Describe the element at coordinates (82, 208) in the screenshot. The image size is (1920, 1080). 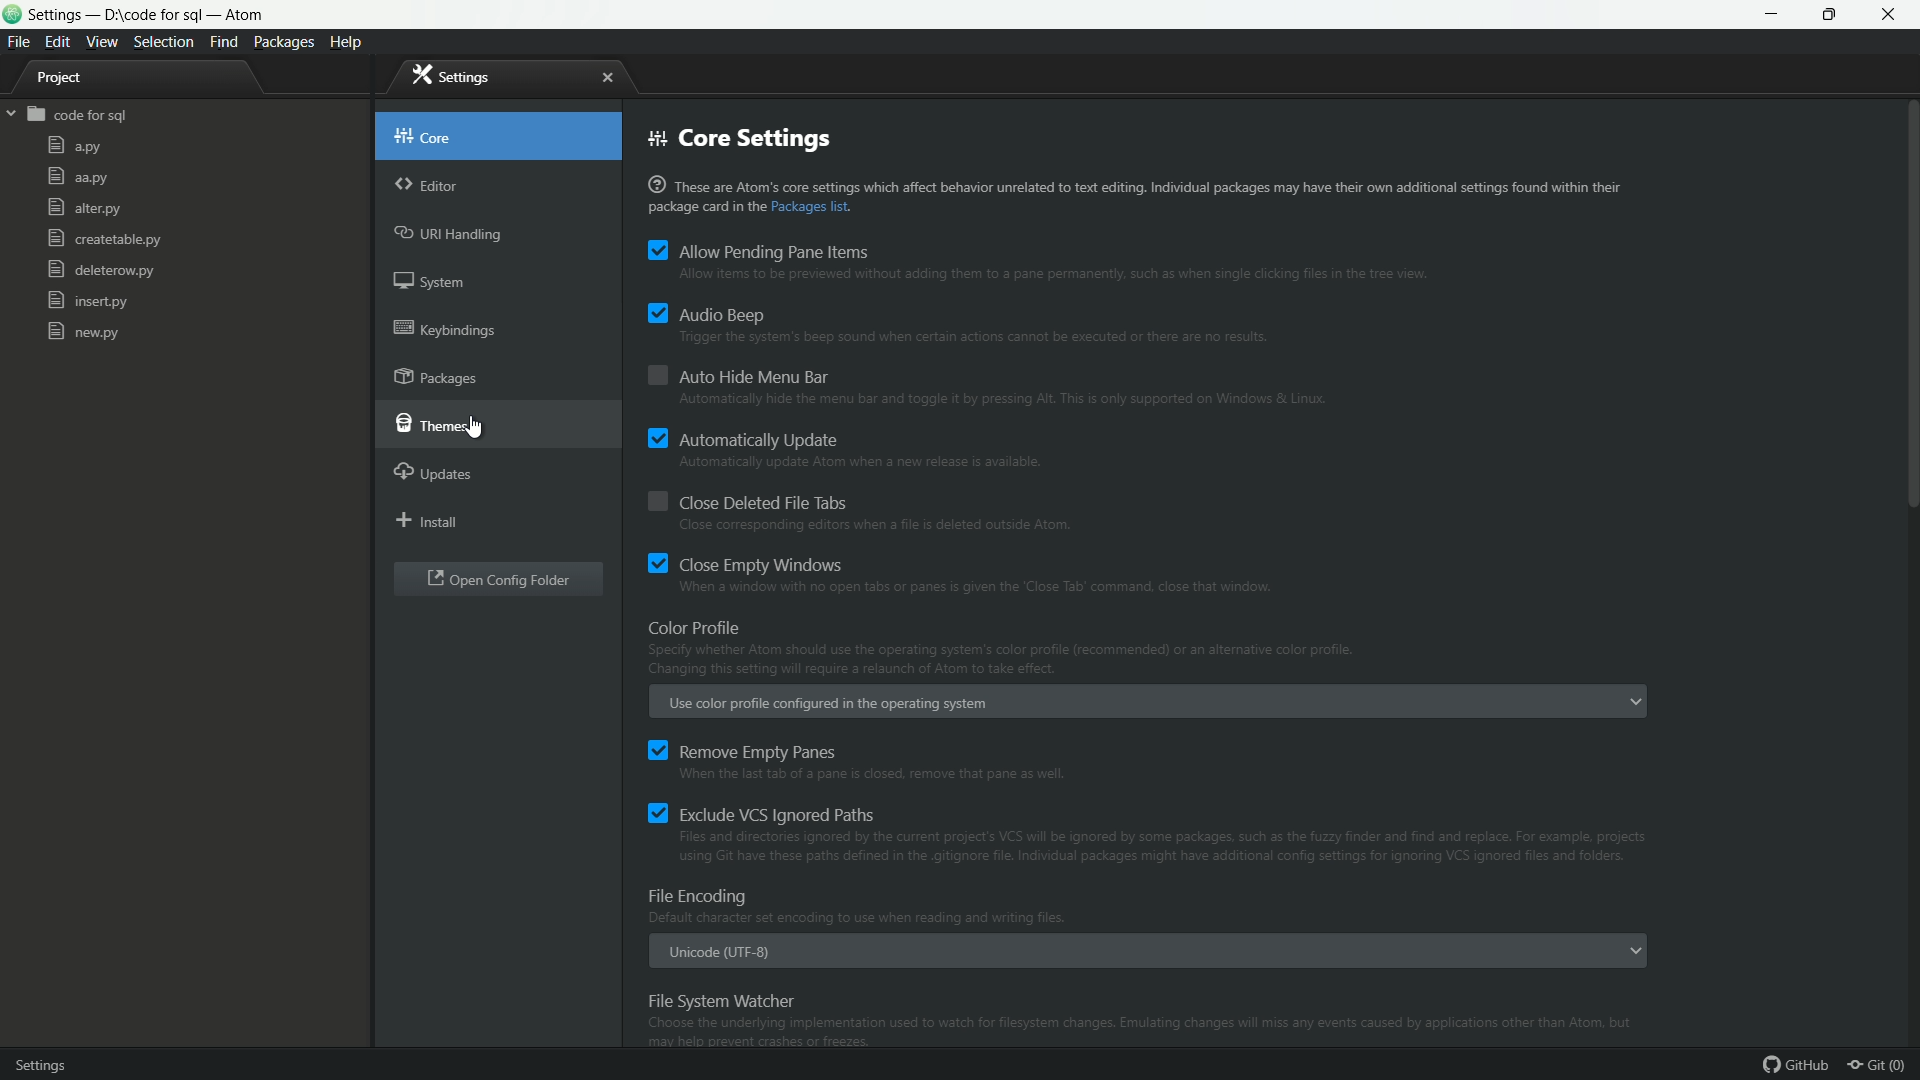
I see `alter.py file` at that location.